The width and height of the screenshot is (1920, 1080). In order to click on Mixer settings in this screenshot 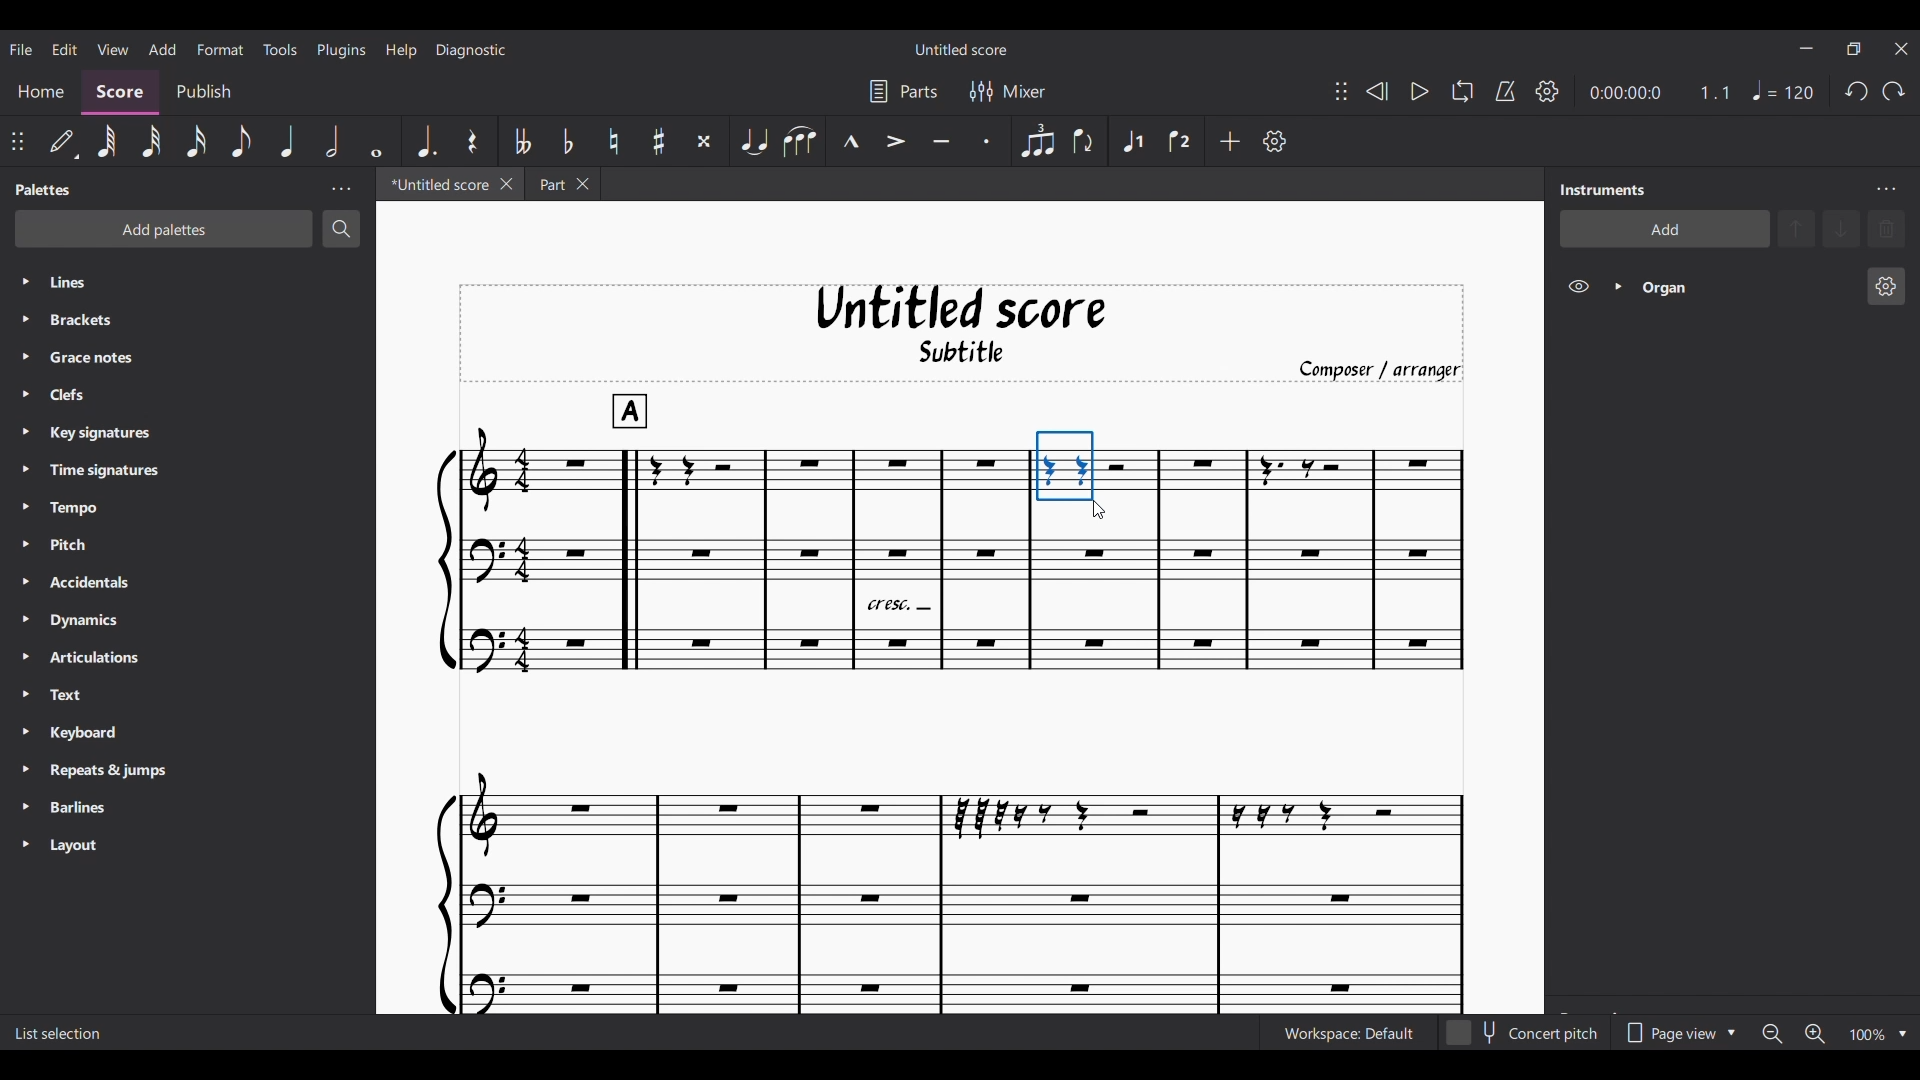, I will do `click(1009, 92)`.